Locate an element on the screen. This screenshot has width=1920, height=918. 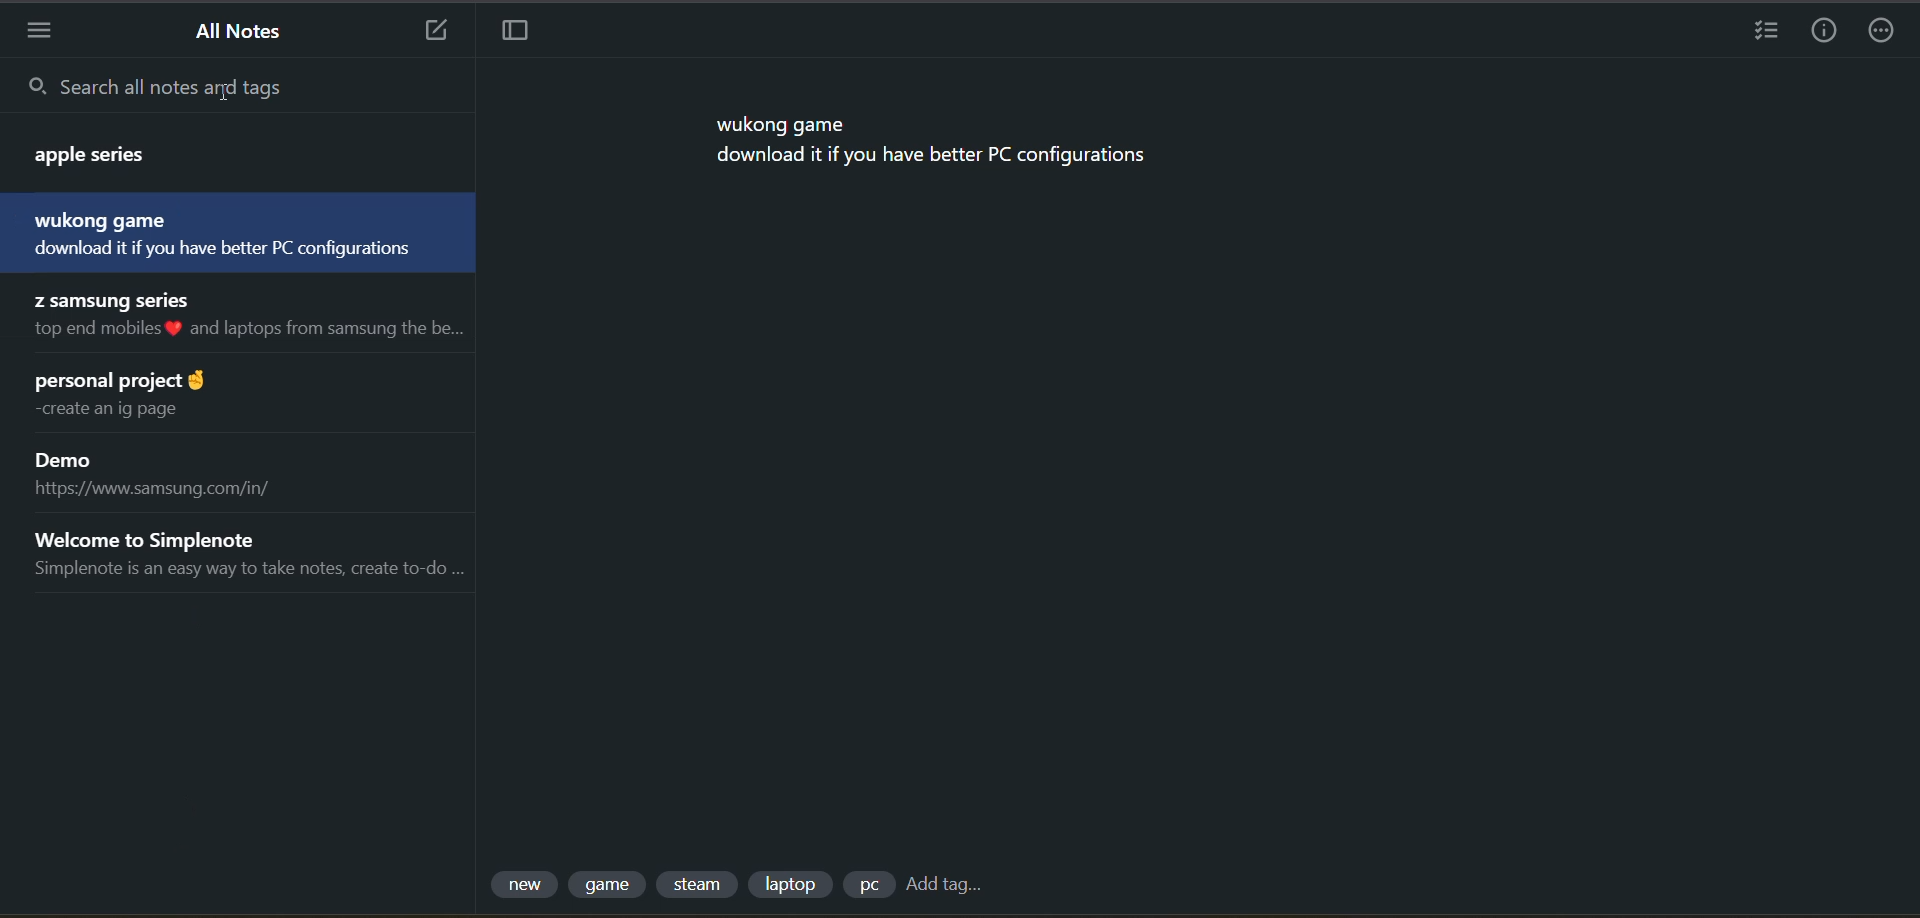
tag 2 is located at coordinates (612, 883).